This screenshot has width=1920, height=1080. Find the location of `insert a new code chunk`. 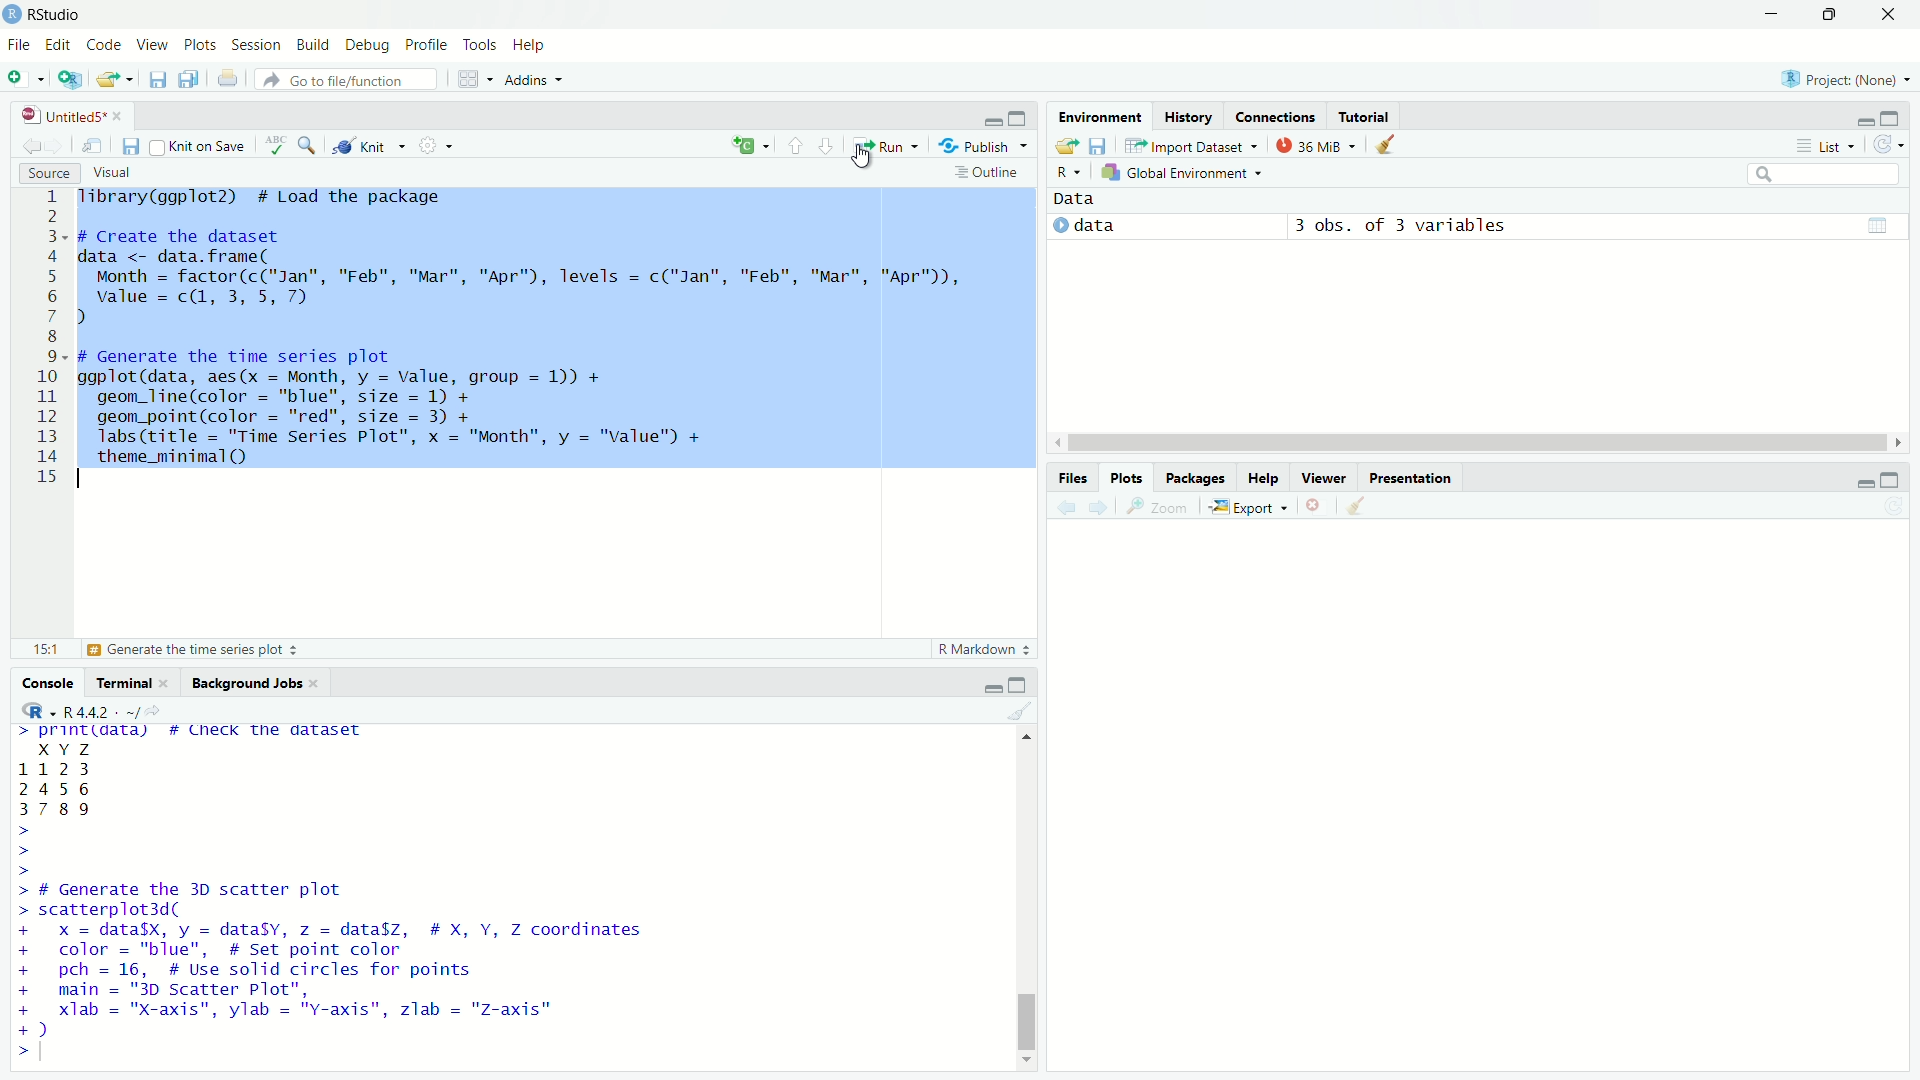

insert a new code chunk is located at coordinates (750, 145).